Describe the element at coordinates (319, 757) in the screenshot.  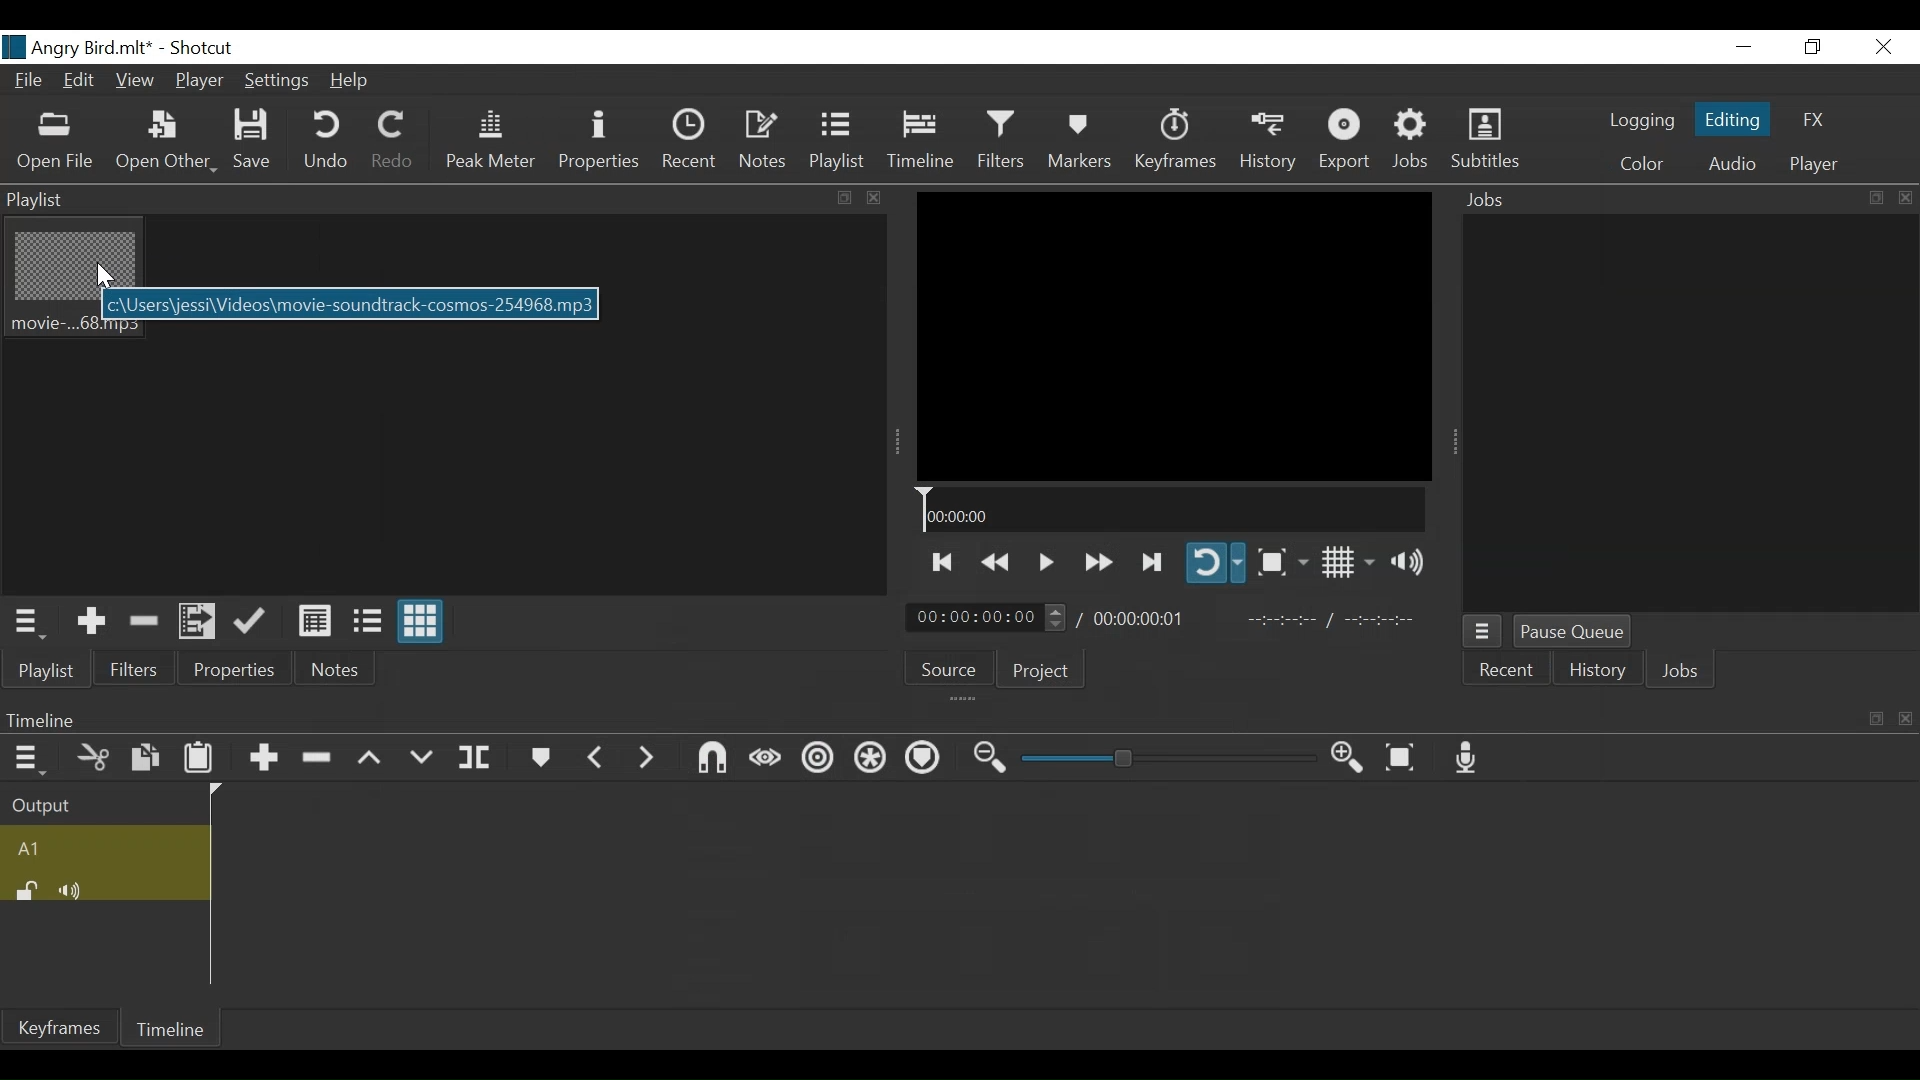
I see `Ripple Delete` at that location.